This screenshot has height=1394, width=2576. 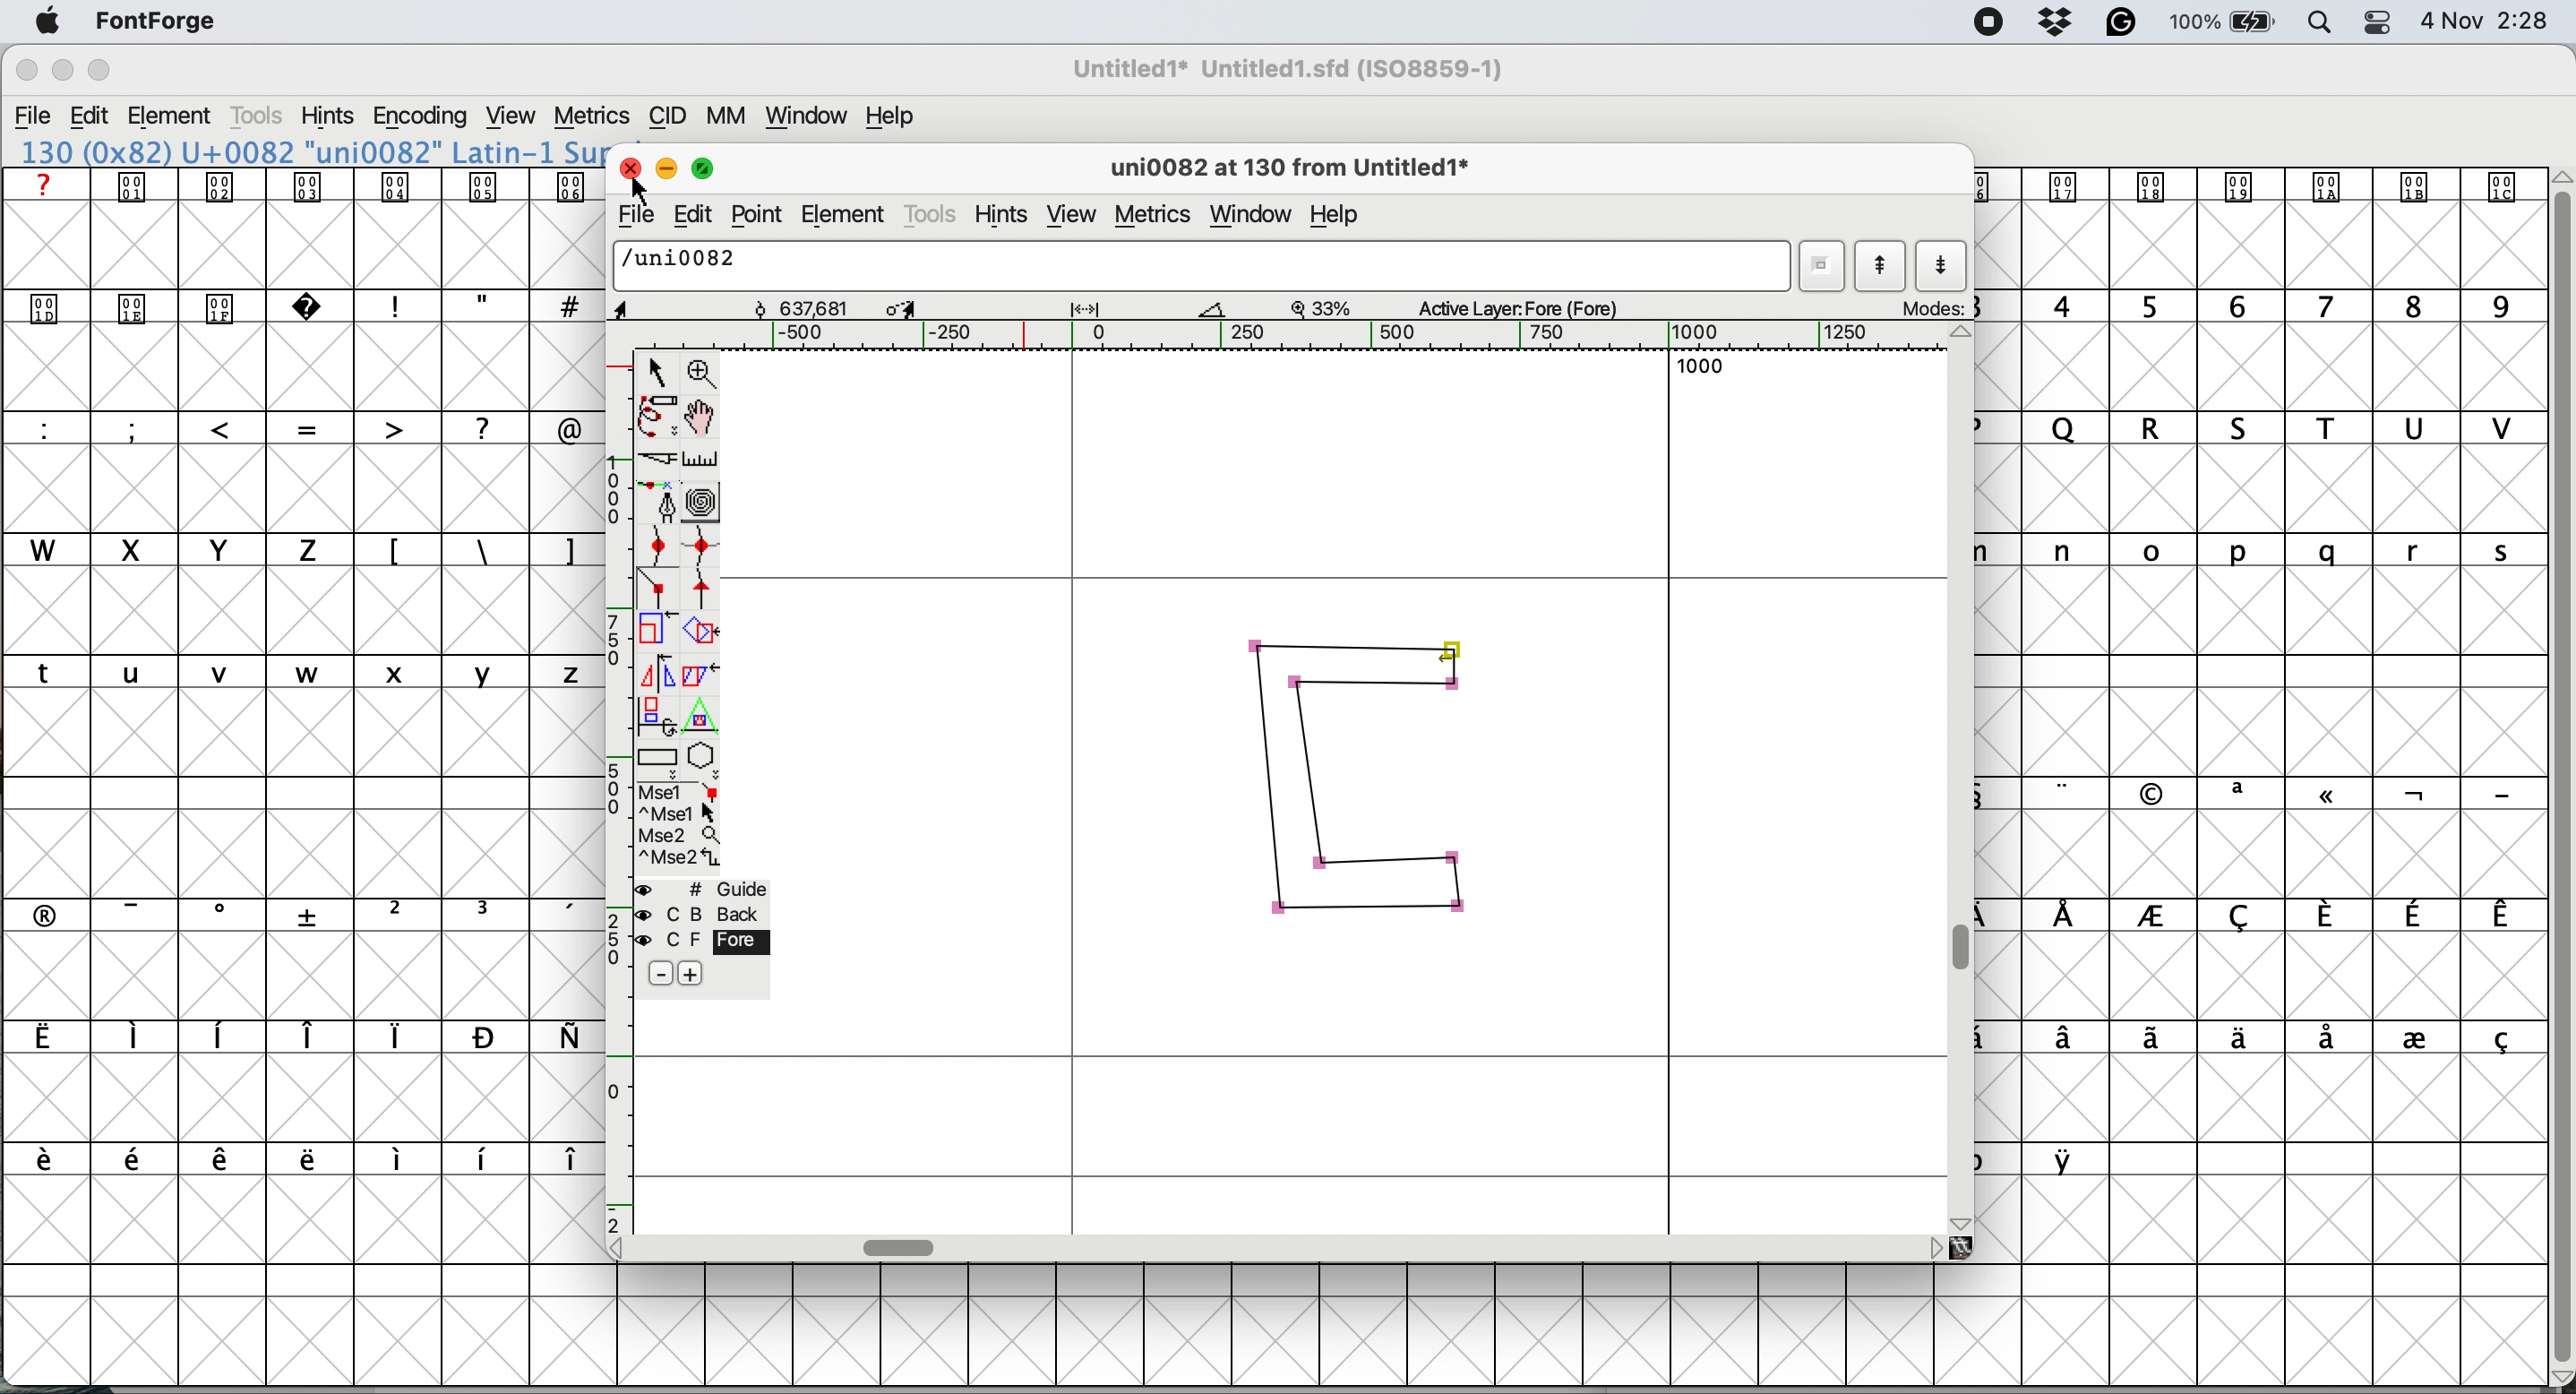 What do you see at coordinates (2220, 22) in the screenshot?
I see `battery` at bounding box center [2220, 22].